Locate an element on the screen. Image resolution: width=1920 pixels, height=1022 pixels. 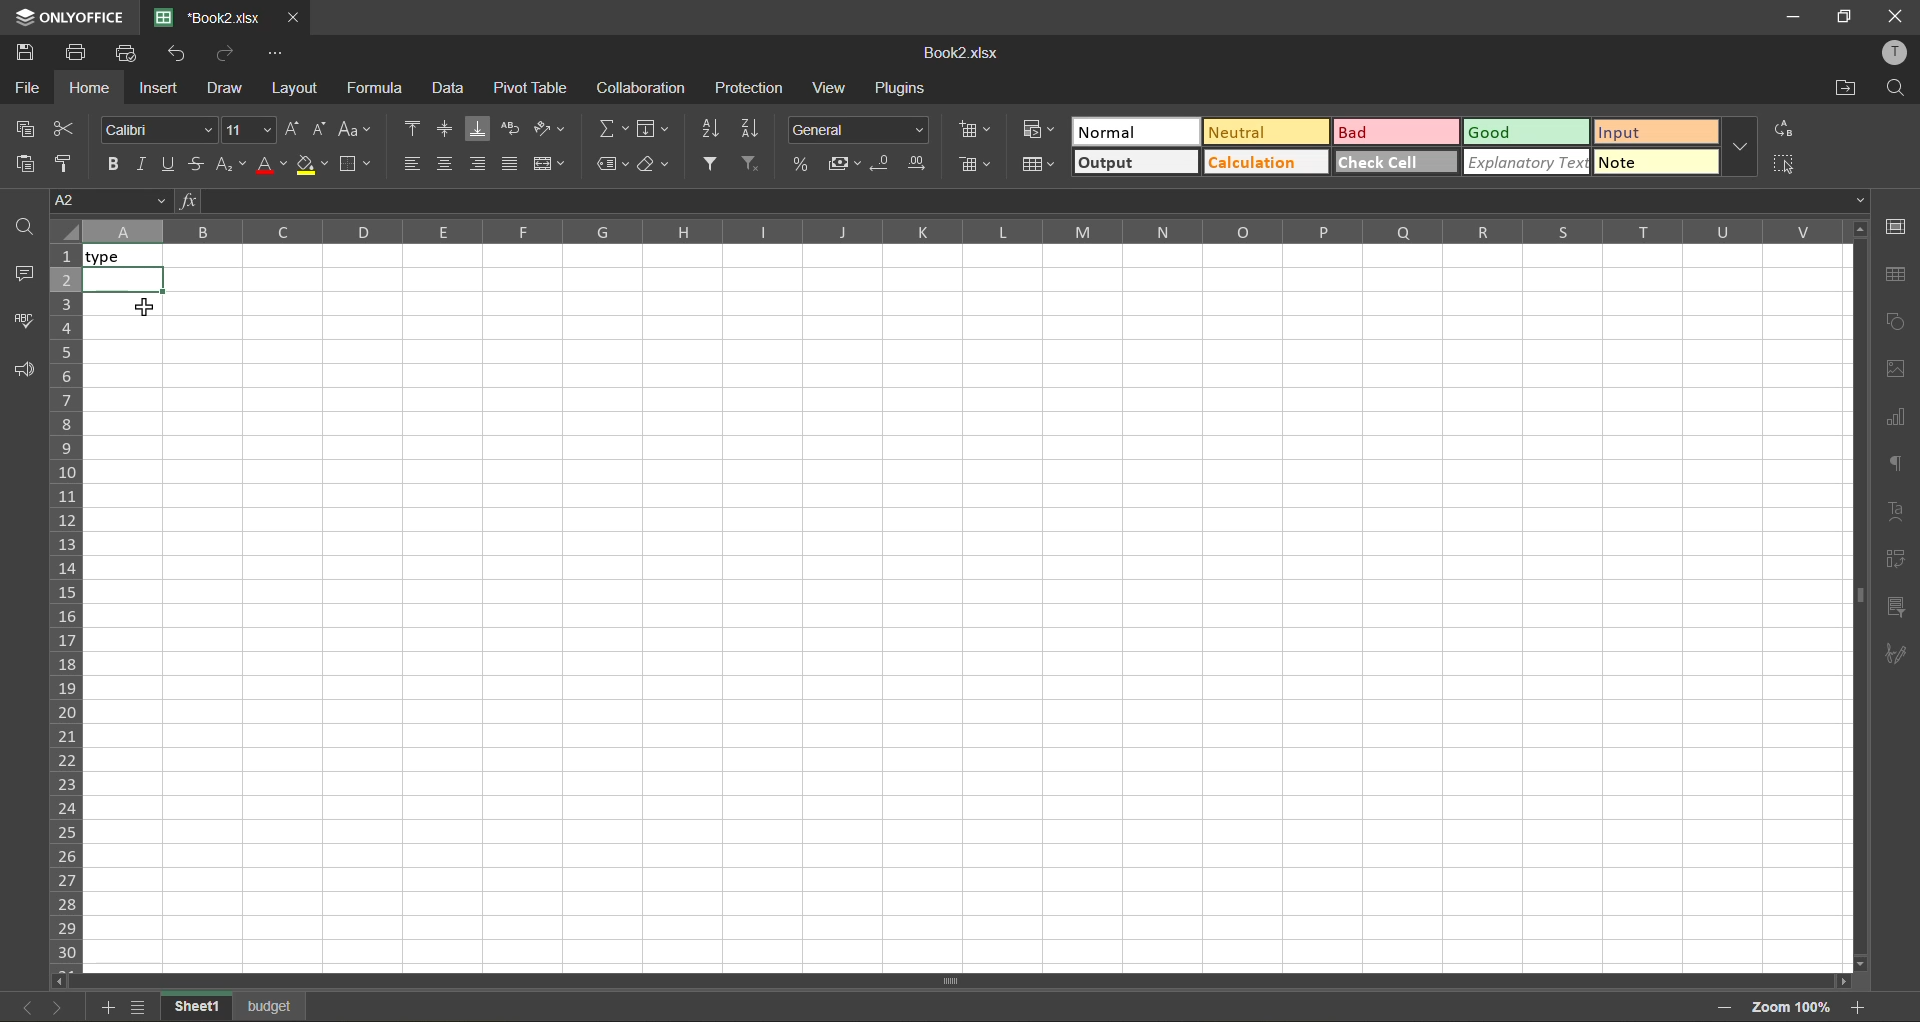
fill color is located at coordinates (312, 166).